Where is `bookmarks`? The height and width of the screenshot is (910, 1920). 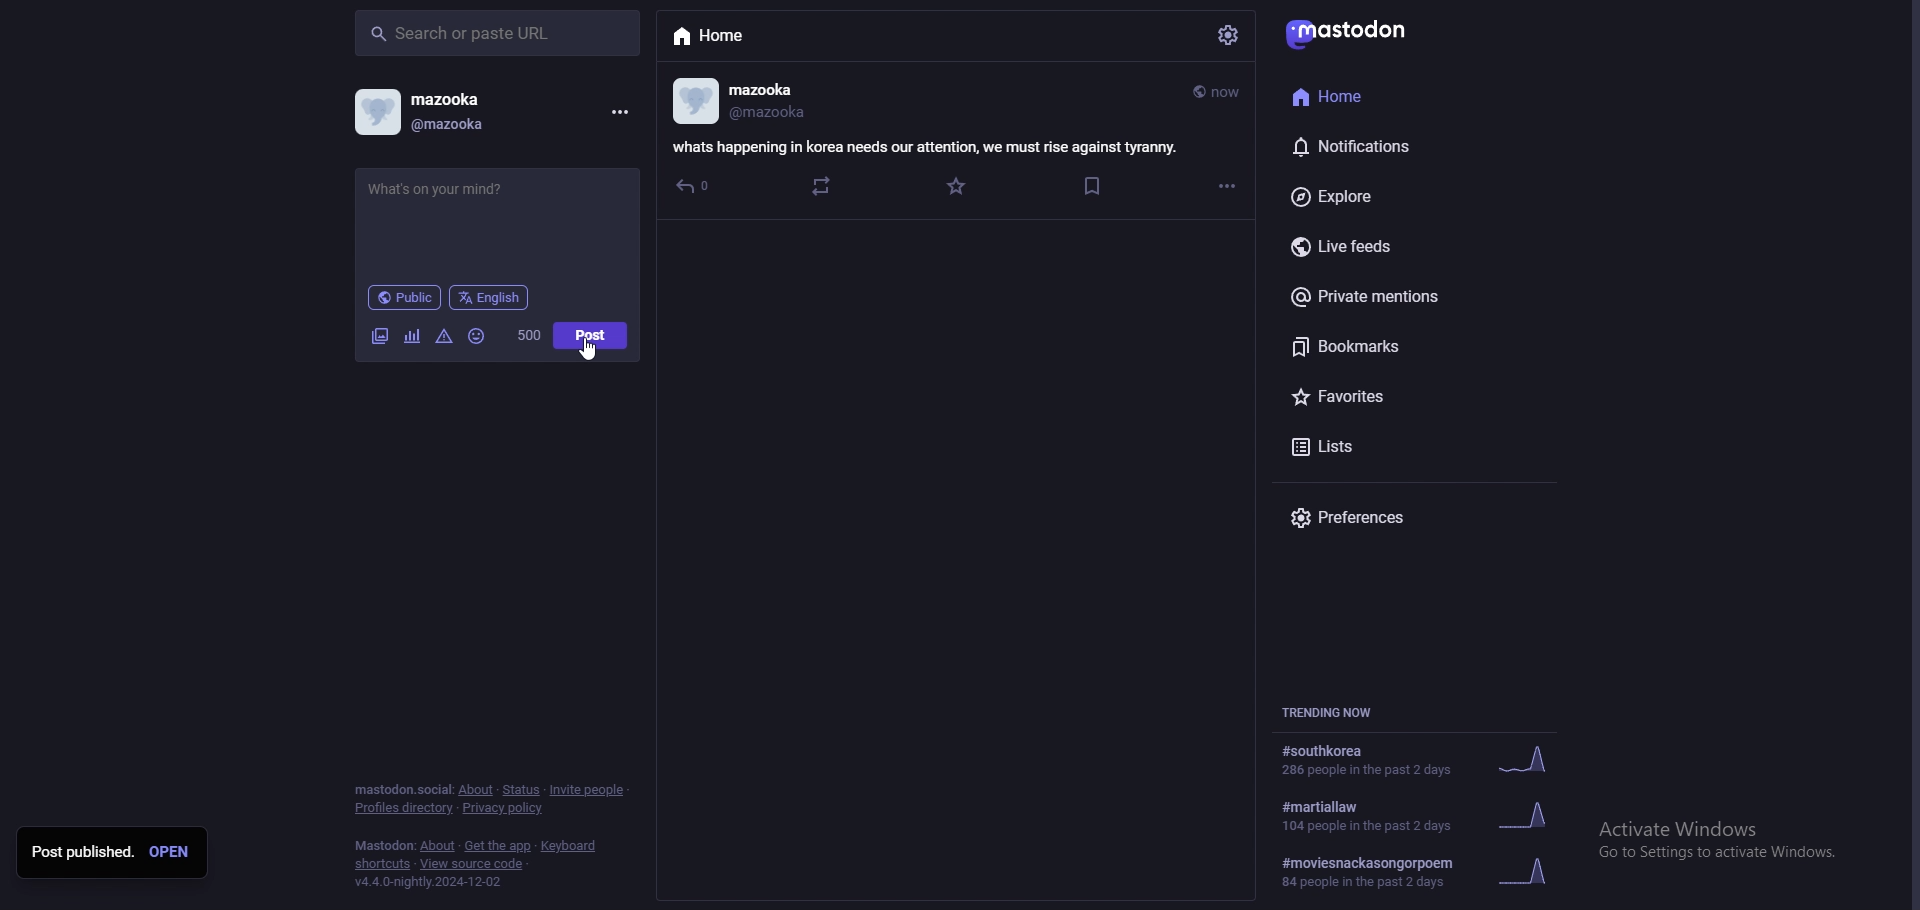 bookmarks is located at coordinates (1417, 350).